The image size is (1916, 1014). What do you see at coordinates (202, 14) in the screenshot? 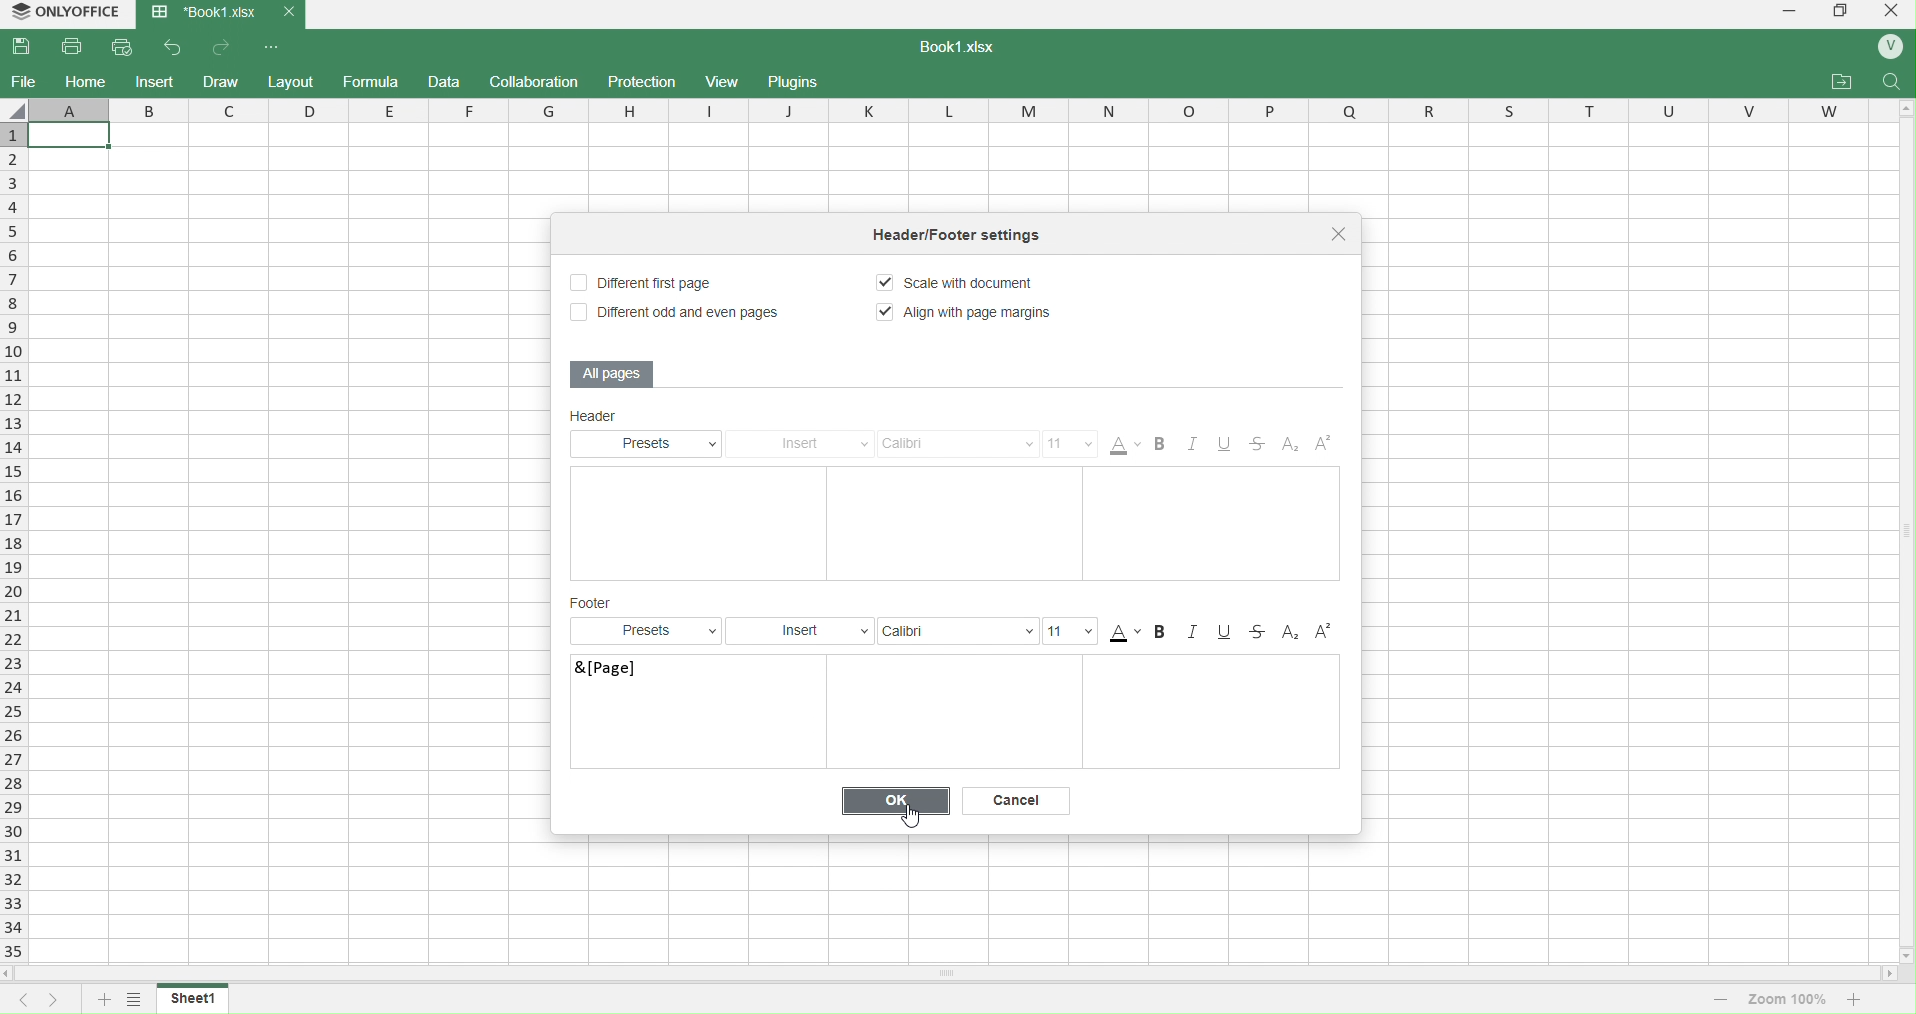
I see `Book1.xlsx` at bounding box center [202, 14].